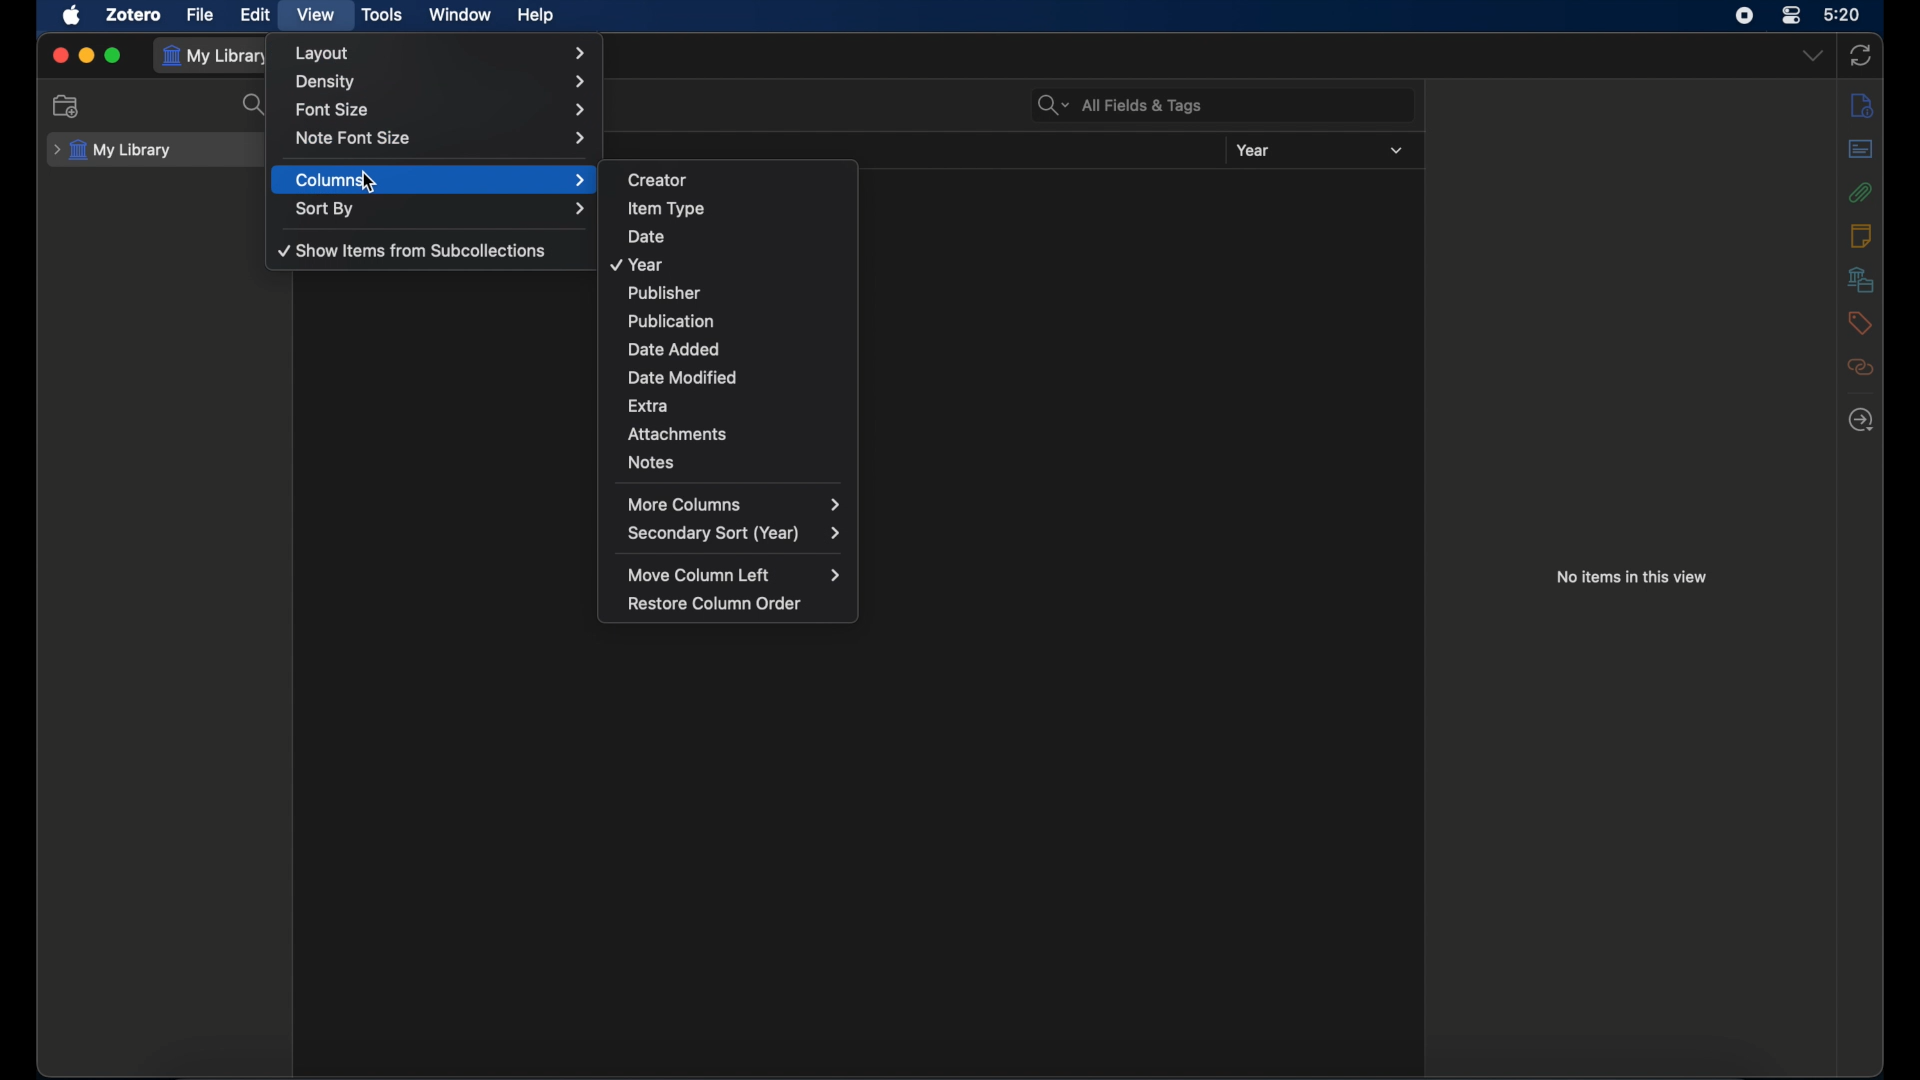 The image size is (1920, 1080). Describe the element at coordinates (1120, 105) in the screenshot. I see `search bar` at that location.